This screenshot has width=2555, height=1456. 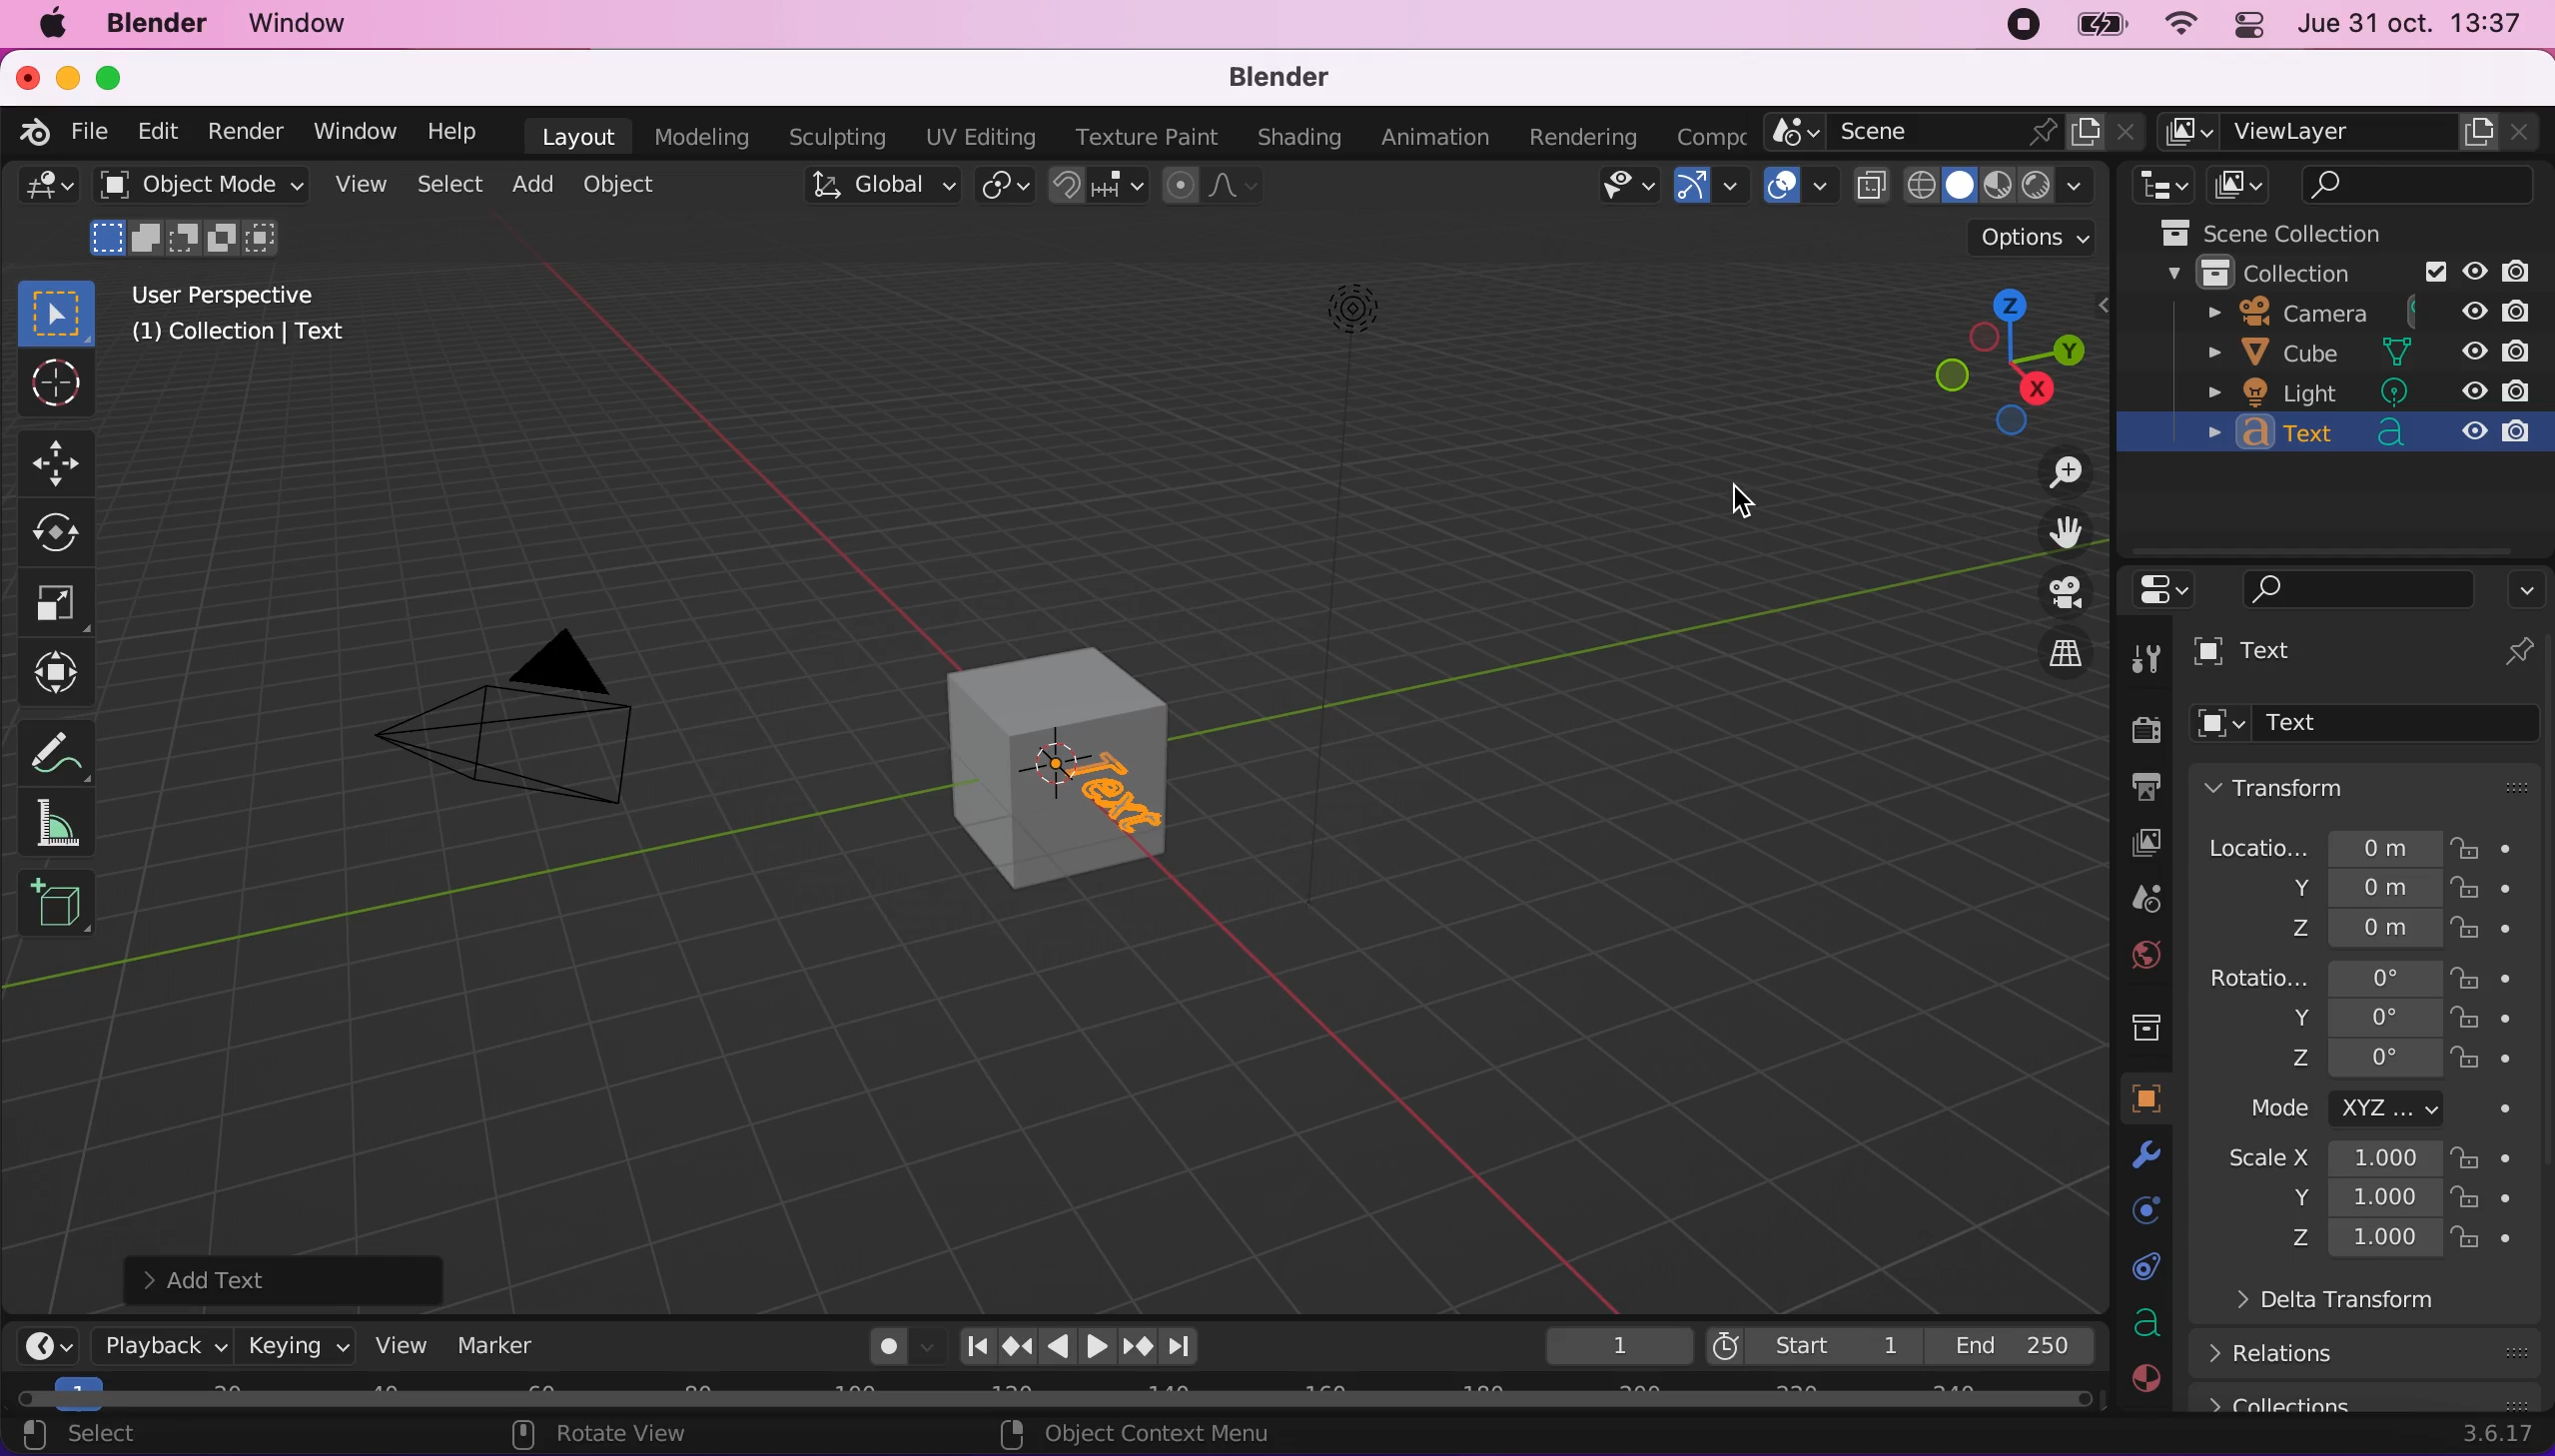 What do you see at coordinates (278, 1281) in the screenshot?
I see `add text` at bounding box center [278, 1281].